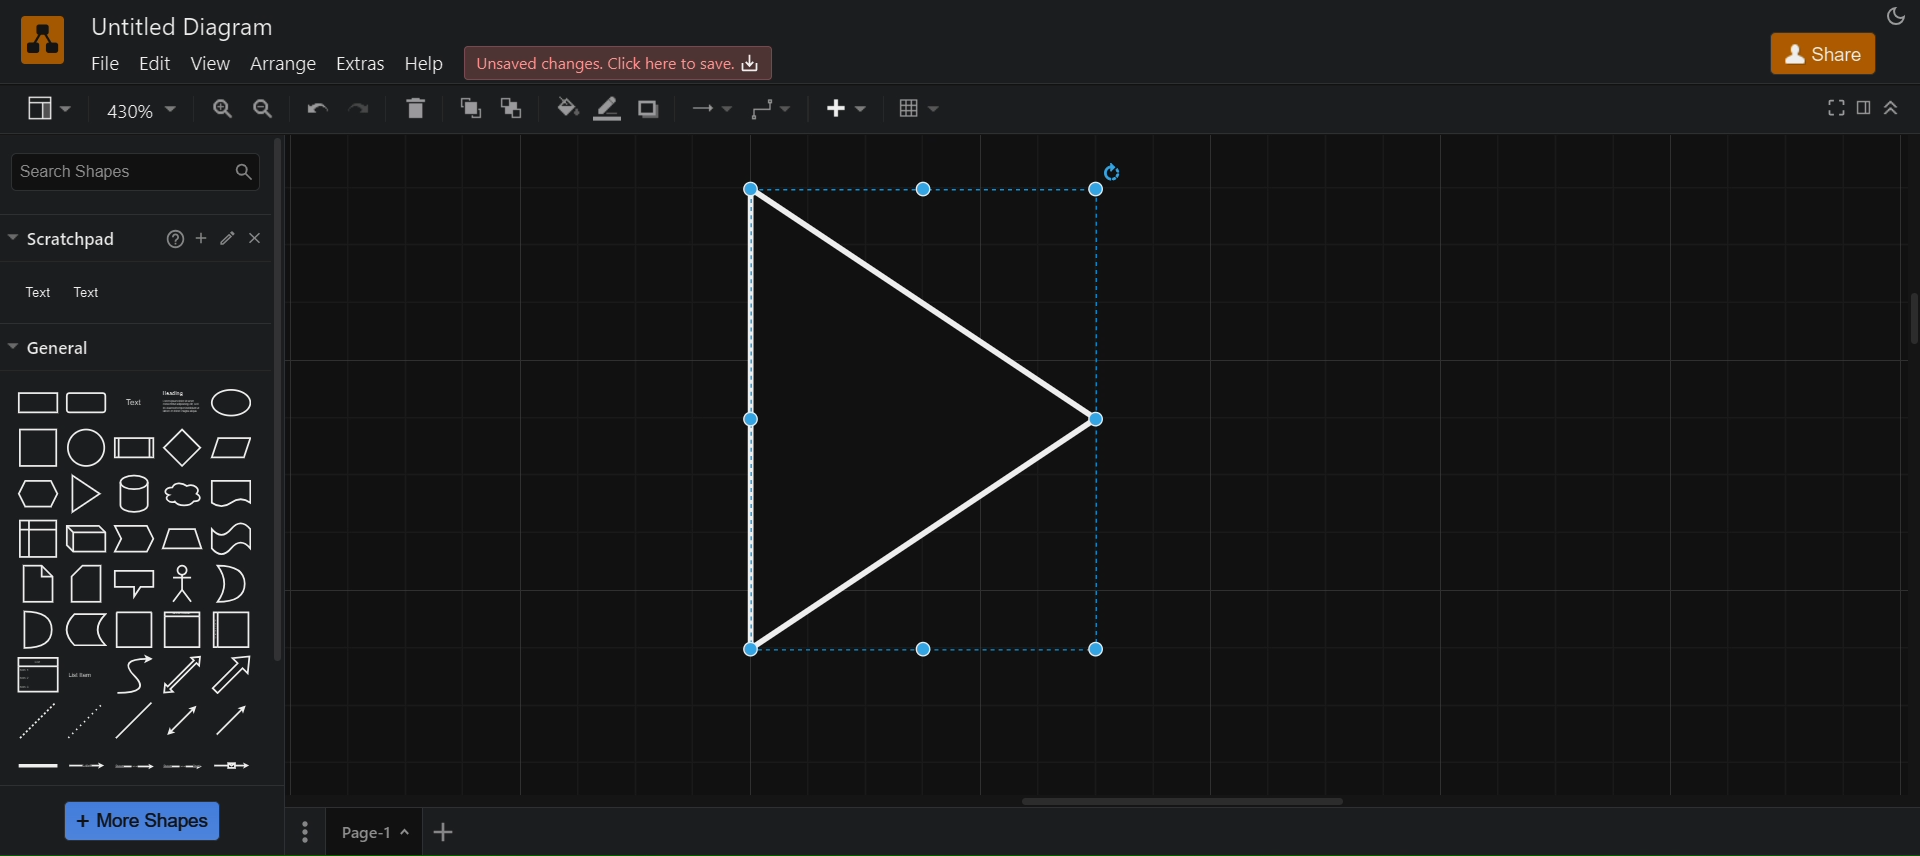  I want to click on connection, so click(711, 104).